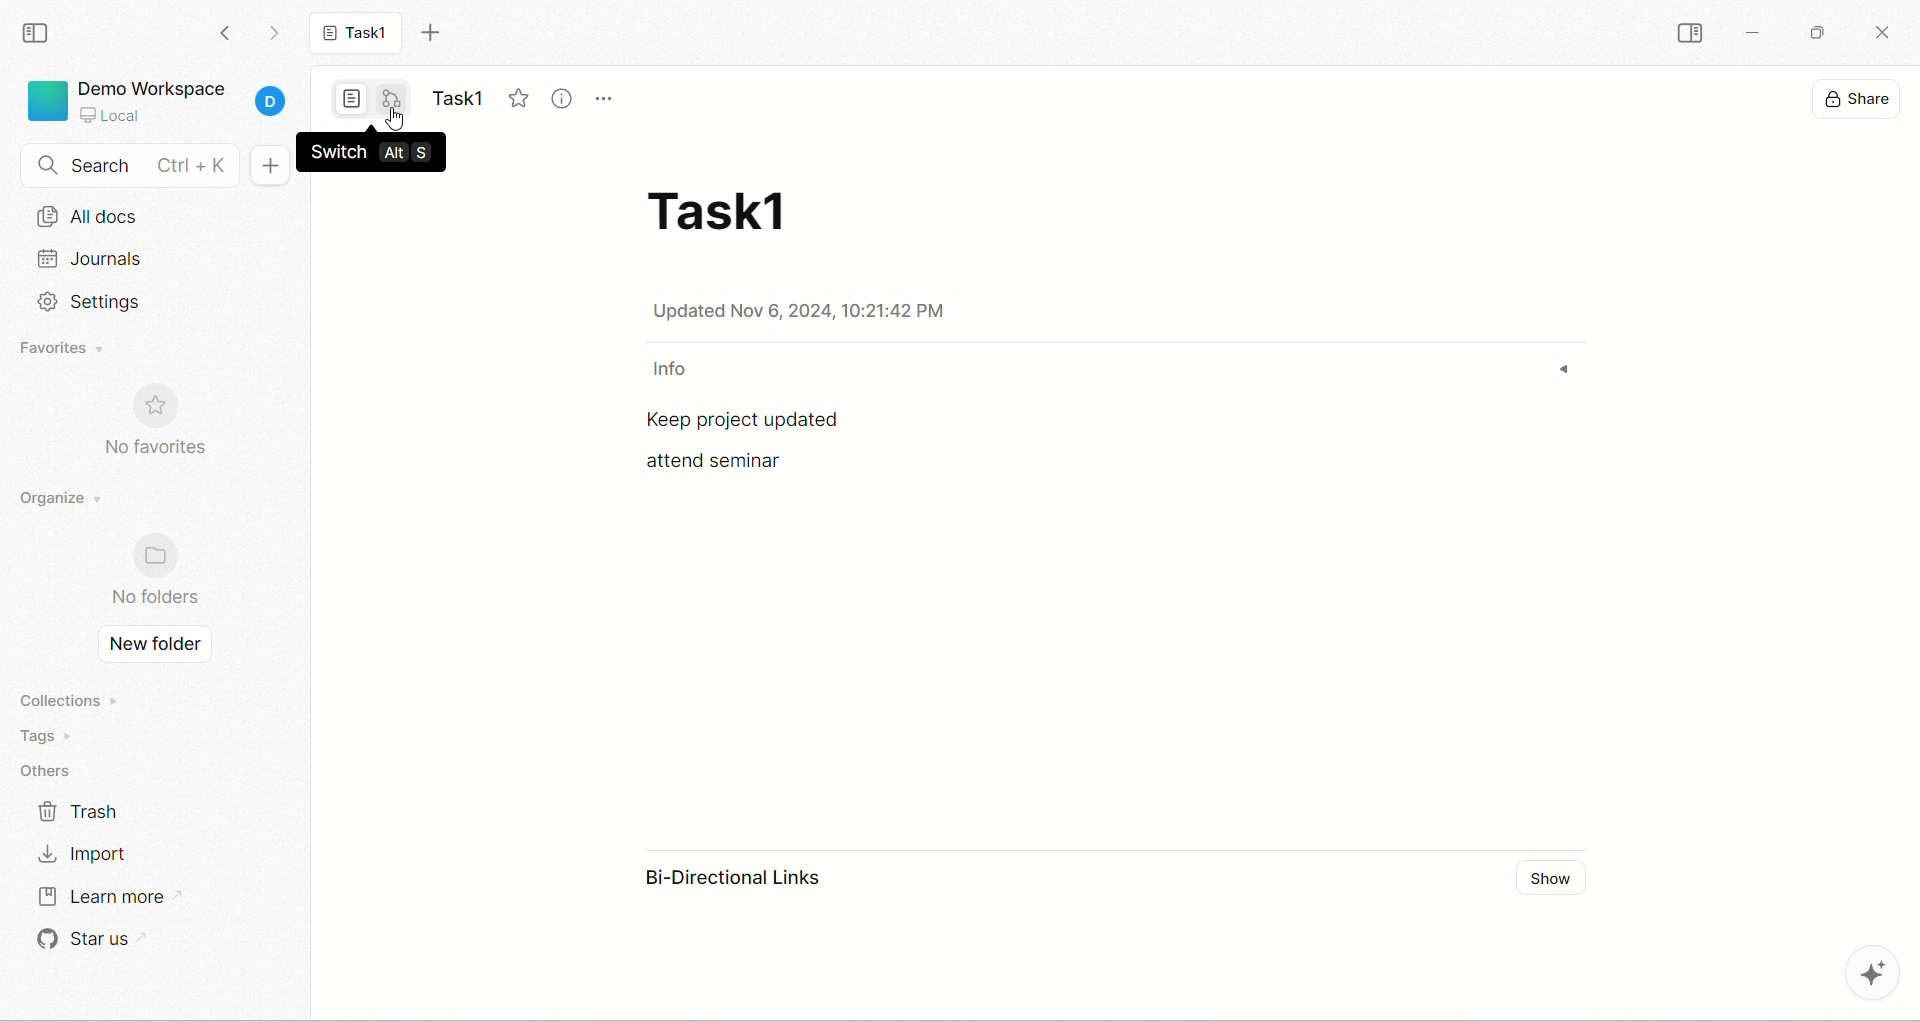 Image resolution: width=1920 pixels, height=1022 pixels. I want to click on account, so click(271, 103).